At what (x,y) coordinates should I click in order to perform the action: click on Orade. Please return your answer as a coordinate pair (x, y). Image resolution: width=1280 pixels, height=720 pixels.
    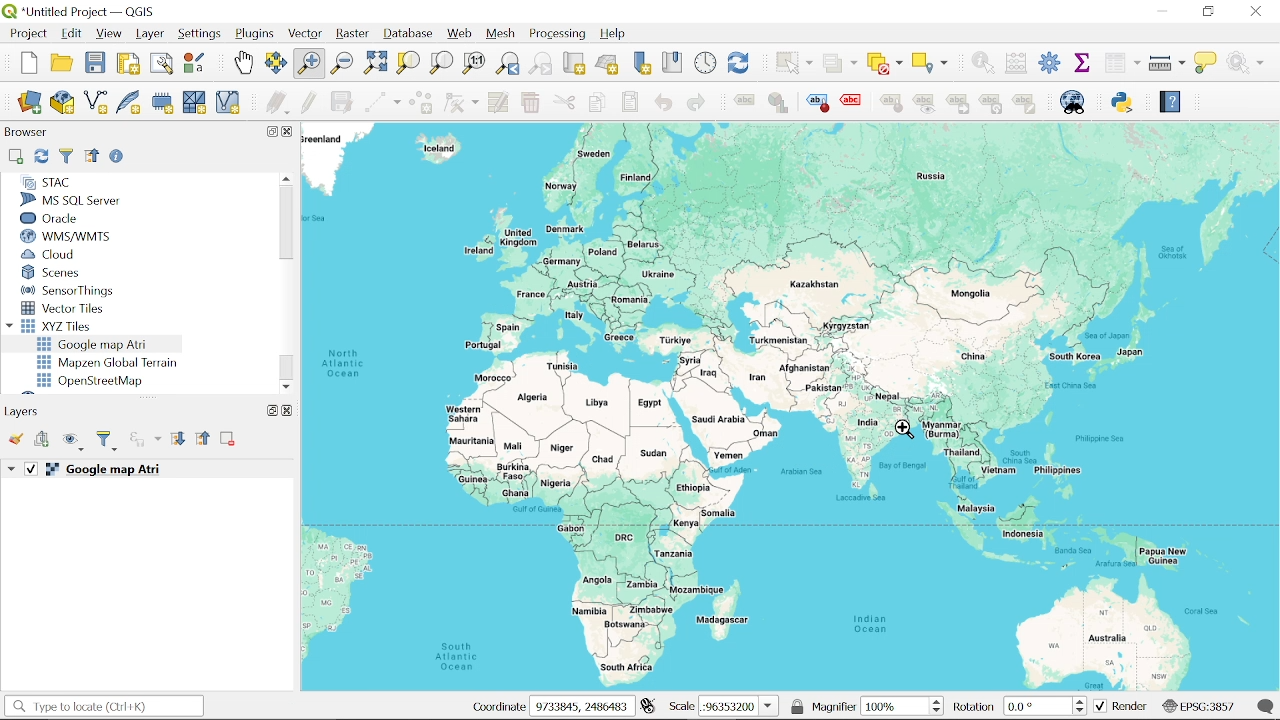
    Looking at the image, I should click on (67, 218).